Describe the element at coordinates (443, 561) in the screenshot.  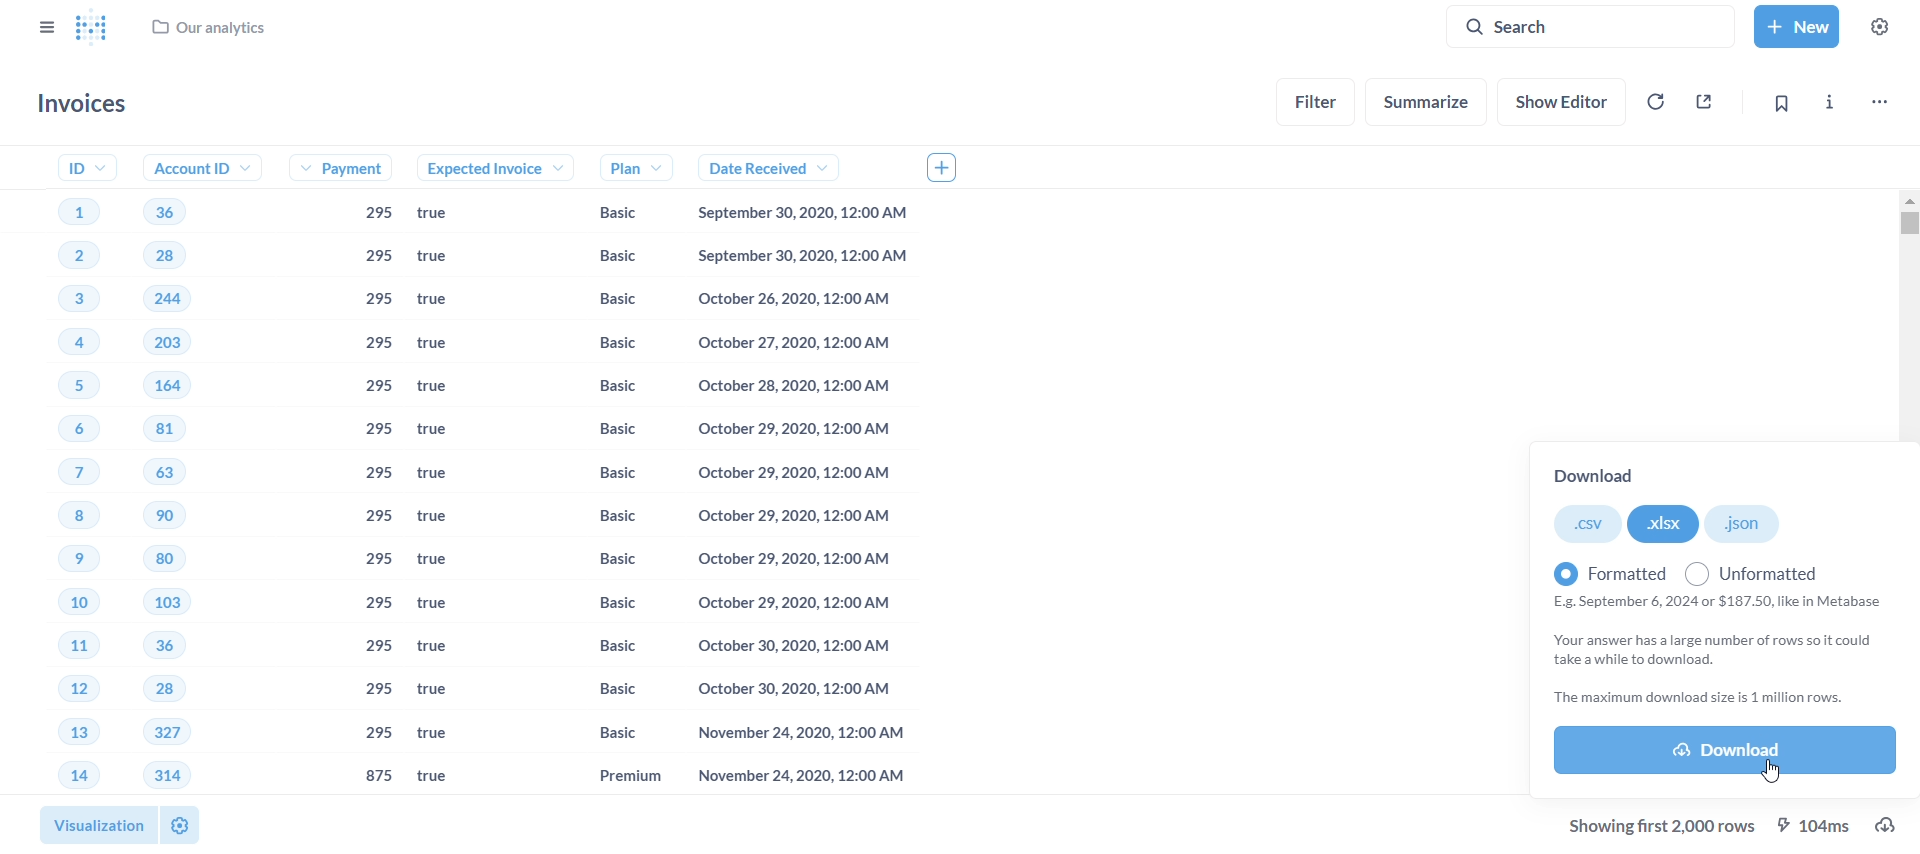
I see `true` at that location.